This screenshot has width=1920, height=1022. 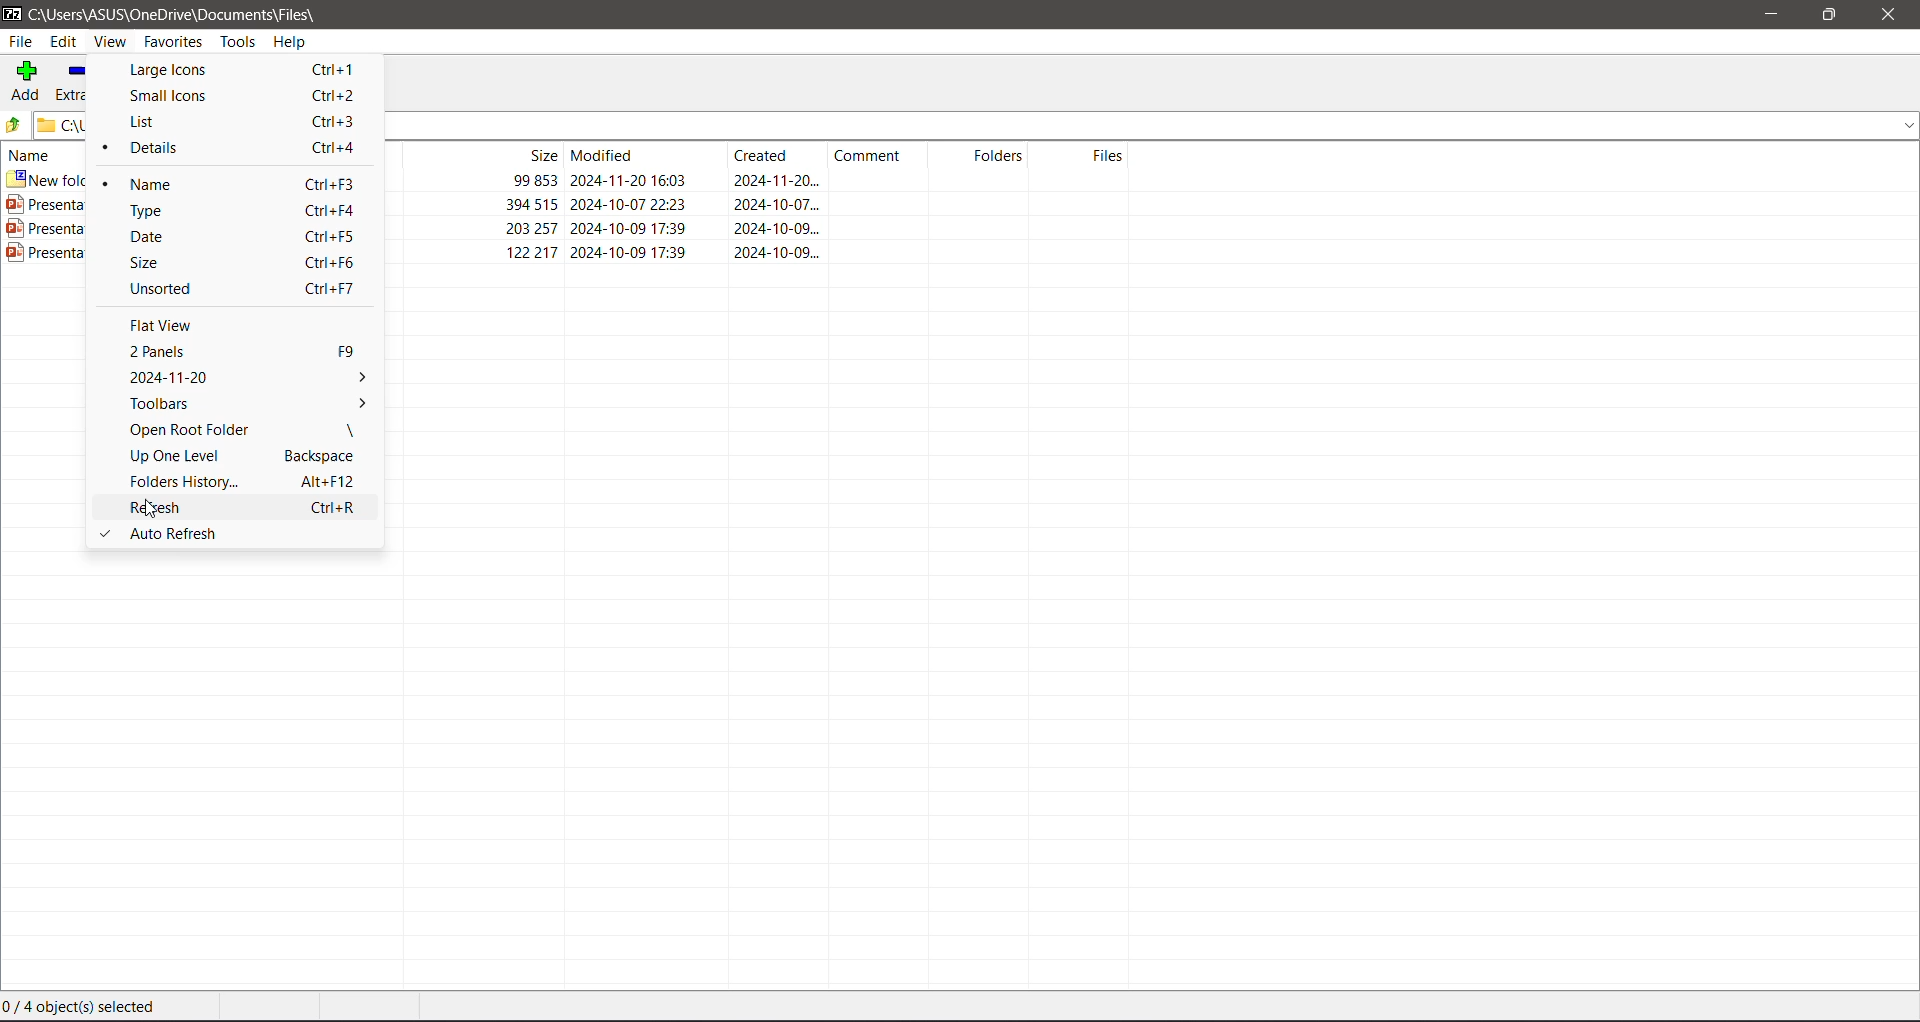 I want to click on Large Icons, so click(x=182, y=70).